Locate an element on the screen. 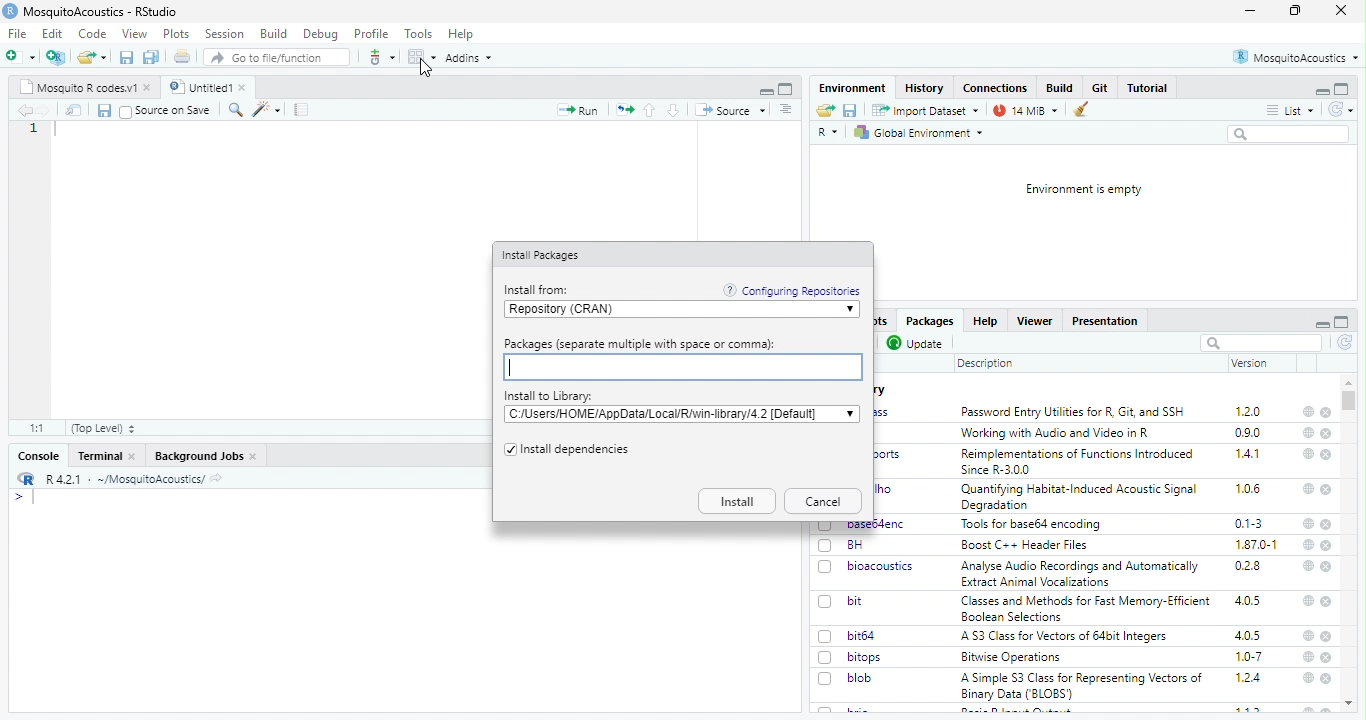 Image resolution: width=1366 pixels, height=720 pixels. History is located at coordinates (925, 89).